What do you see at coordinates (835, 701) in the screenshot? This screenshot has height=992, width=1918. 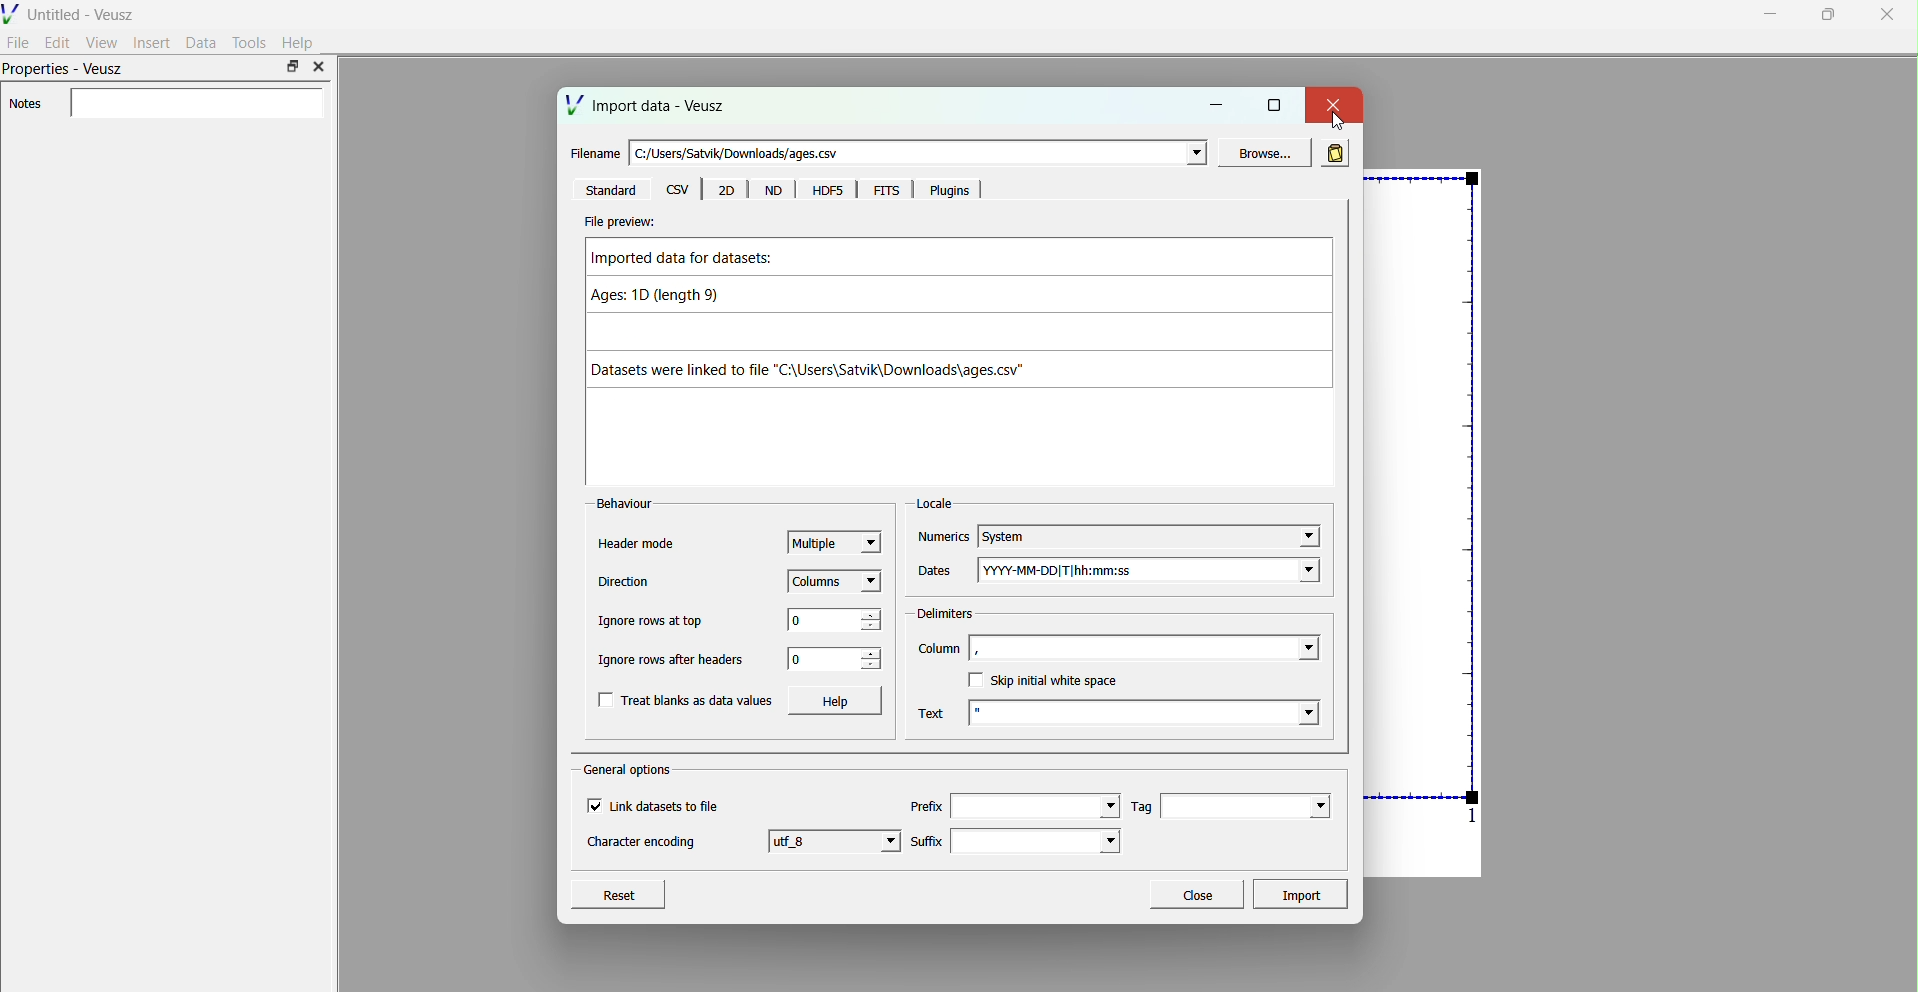 I see `Help` at bounding box center [835, 701].